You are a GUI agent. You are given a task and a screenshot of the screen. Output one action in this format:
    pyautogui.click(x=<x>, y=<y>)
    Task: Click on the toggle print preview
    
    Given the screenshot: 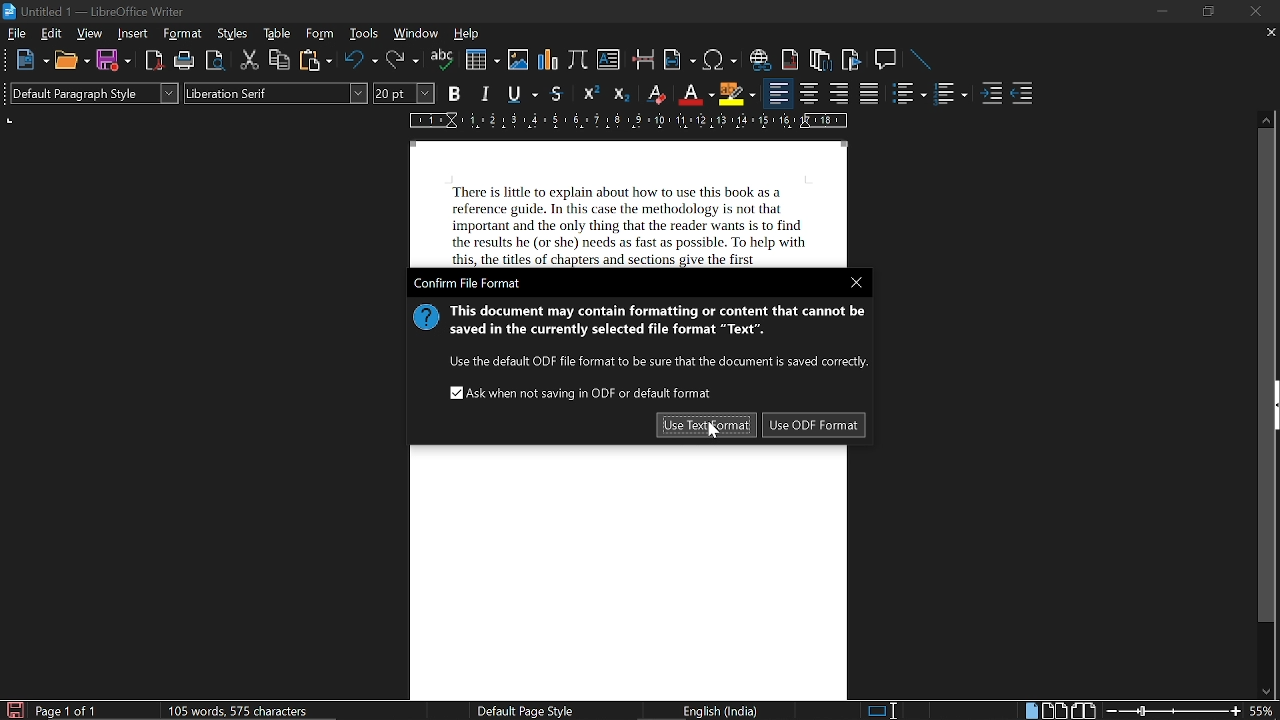 What is the action you would take?
    pyautogui.click(x=216, y=62)
    